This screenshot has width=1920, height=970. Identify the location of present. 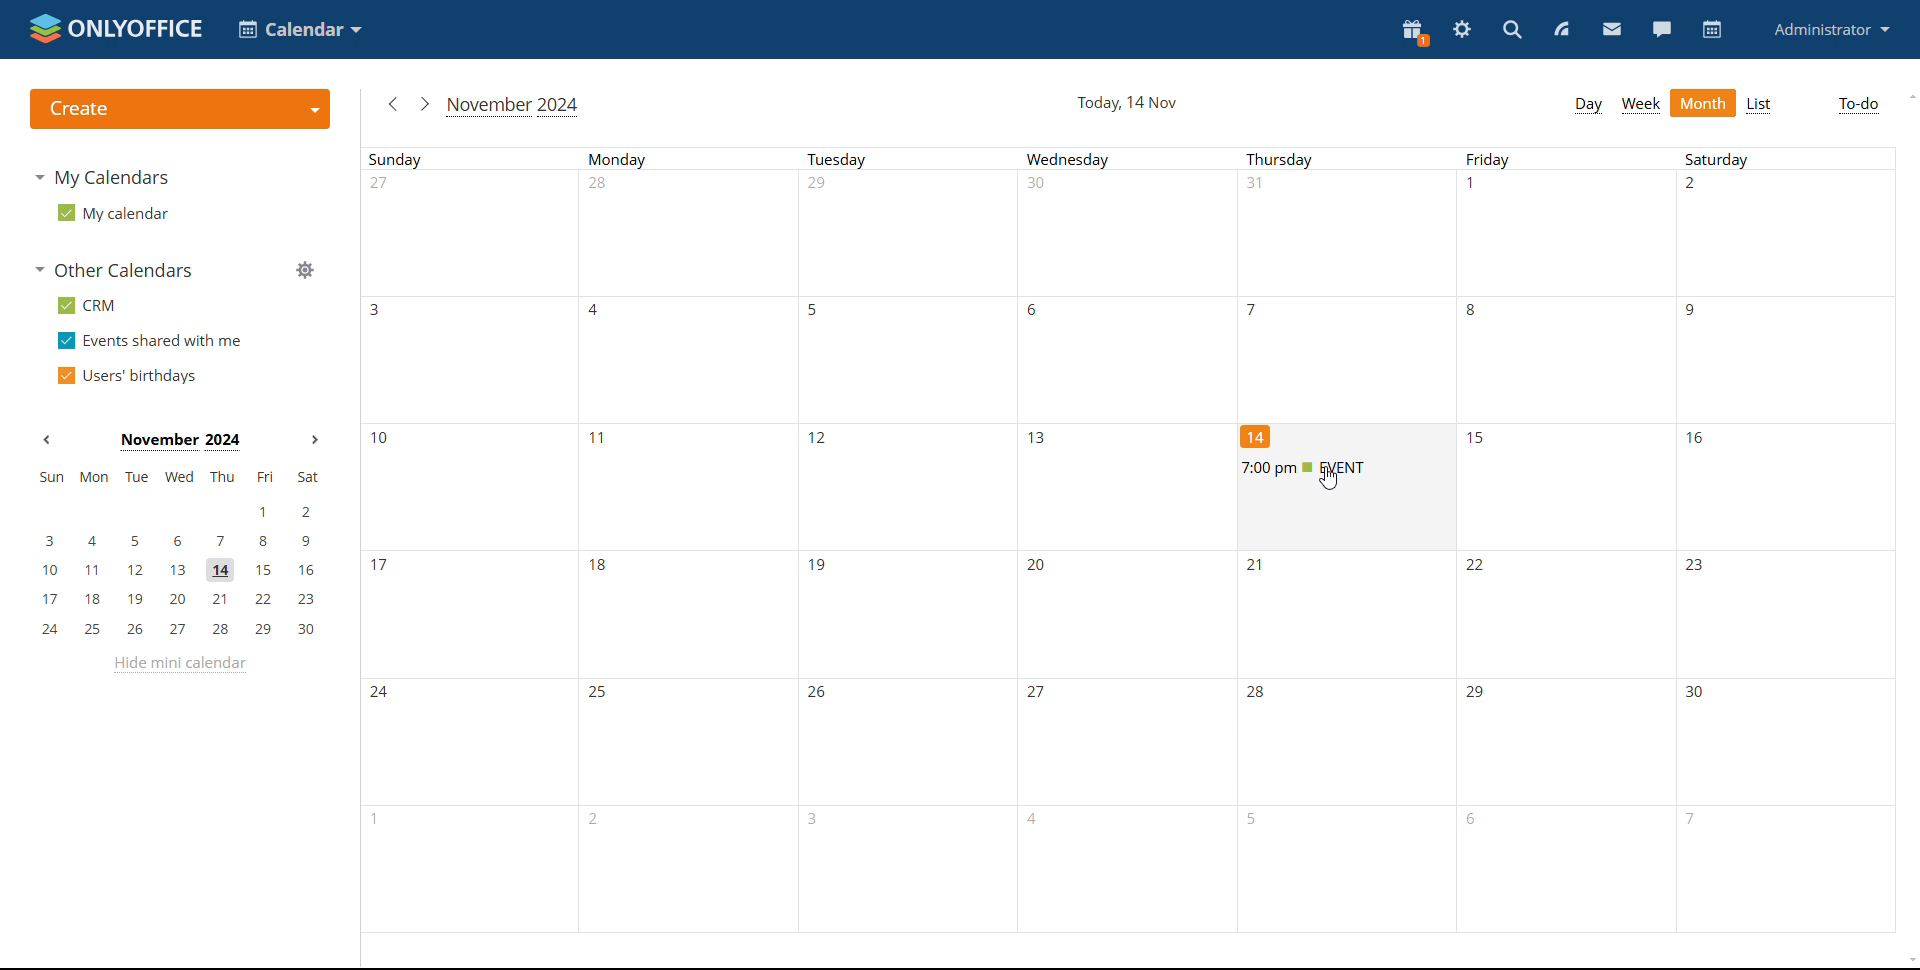
(1412, 33).